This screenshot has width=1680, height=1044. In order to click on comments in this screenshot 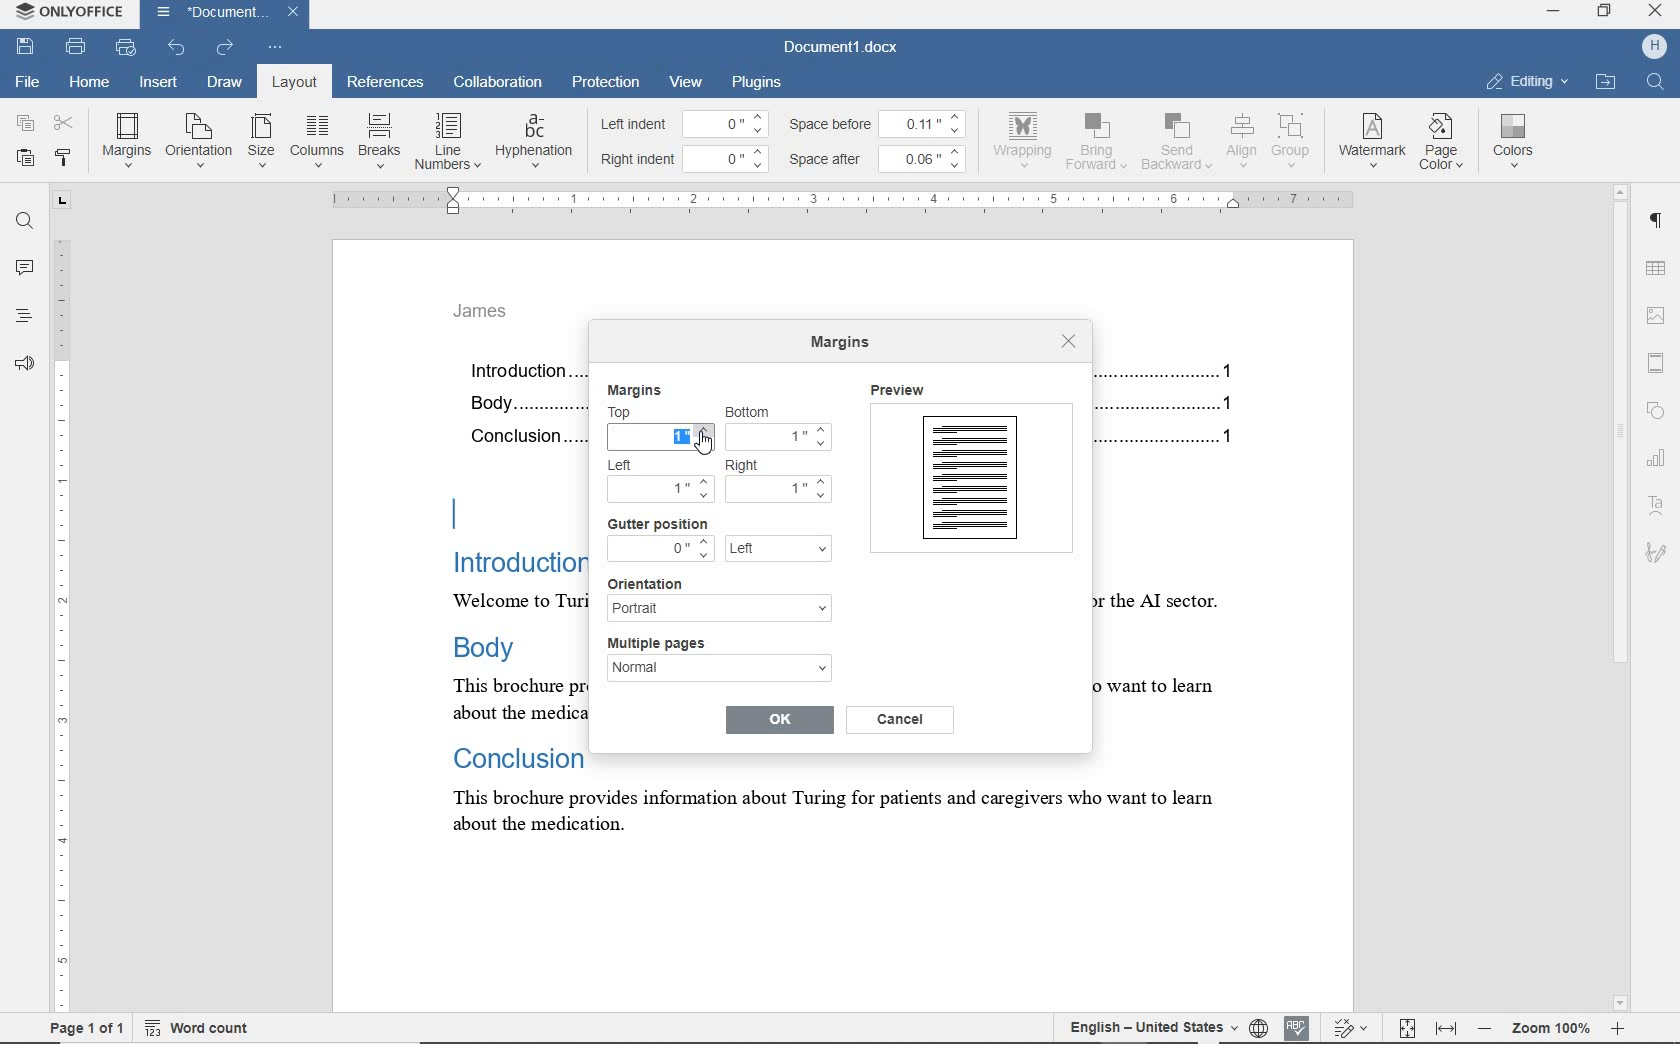, I will do `click(24, 268)`.